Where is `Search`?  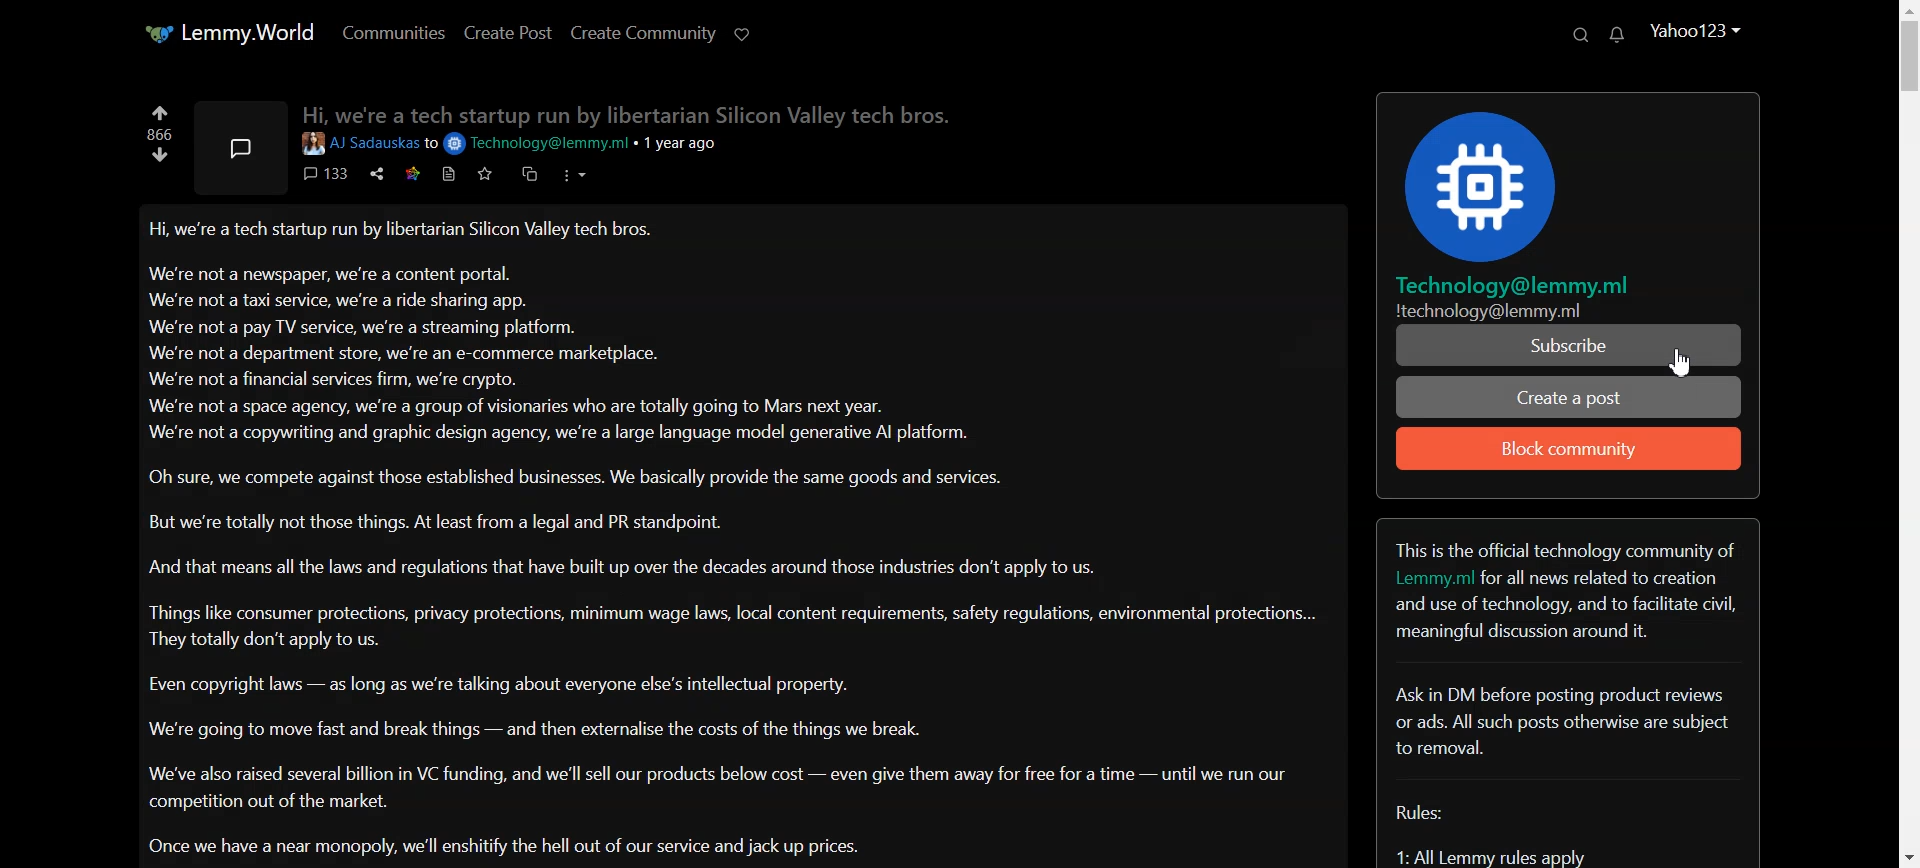 Search is located at coordinates (1580, 33).